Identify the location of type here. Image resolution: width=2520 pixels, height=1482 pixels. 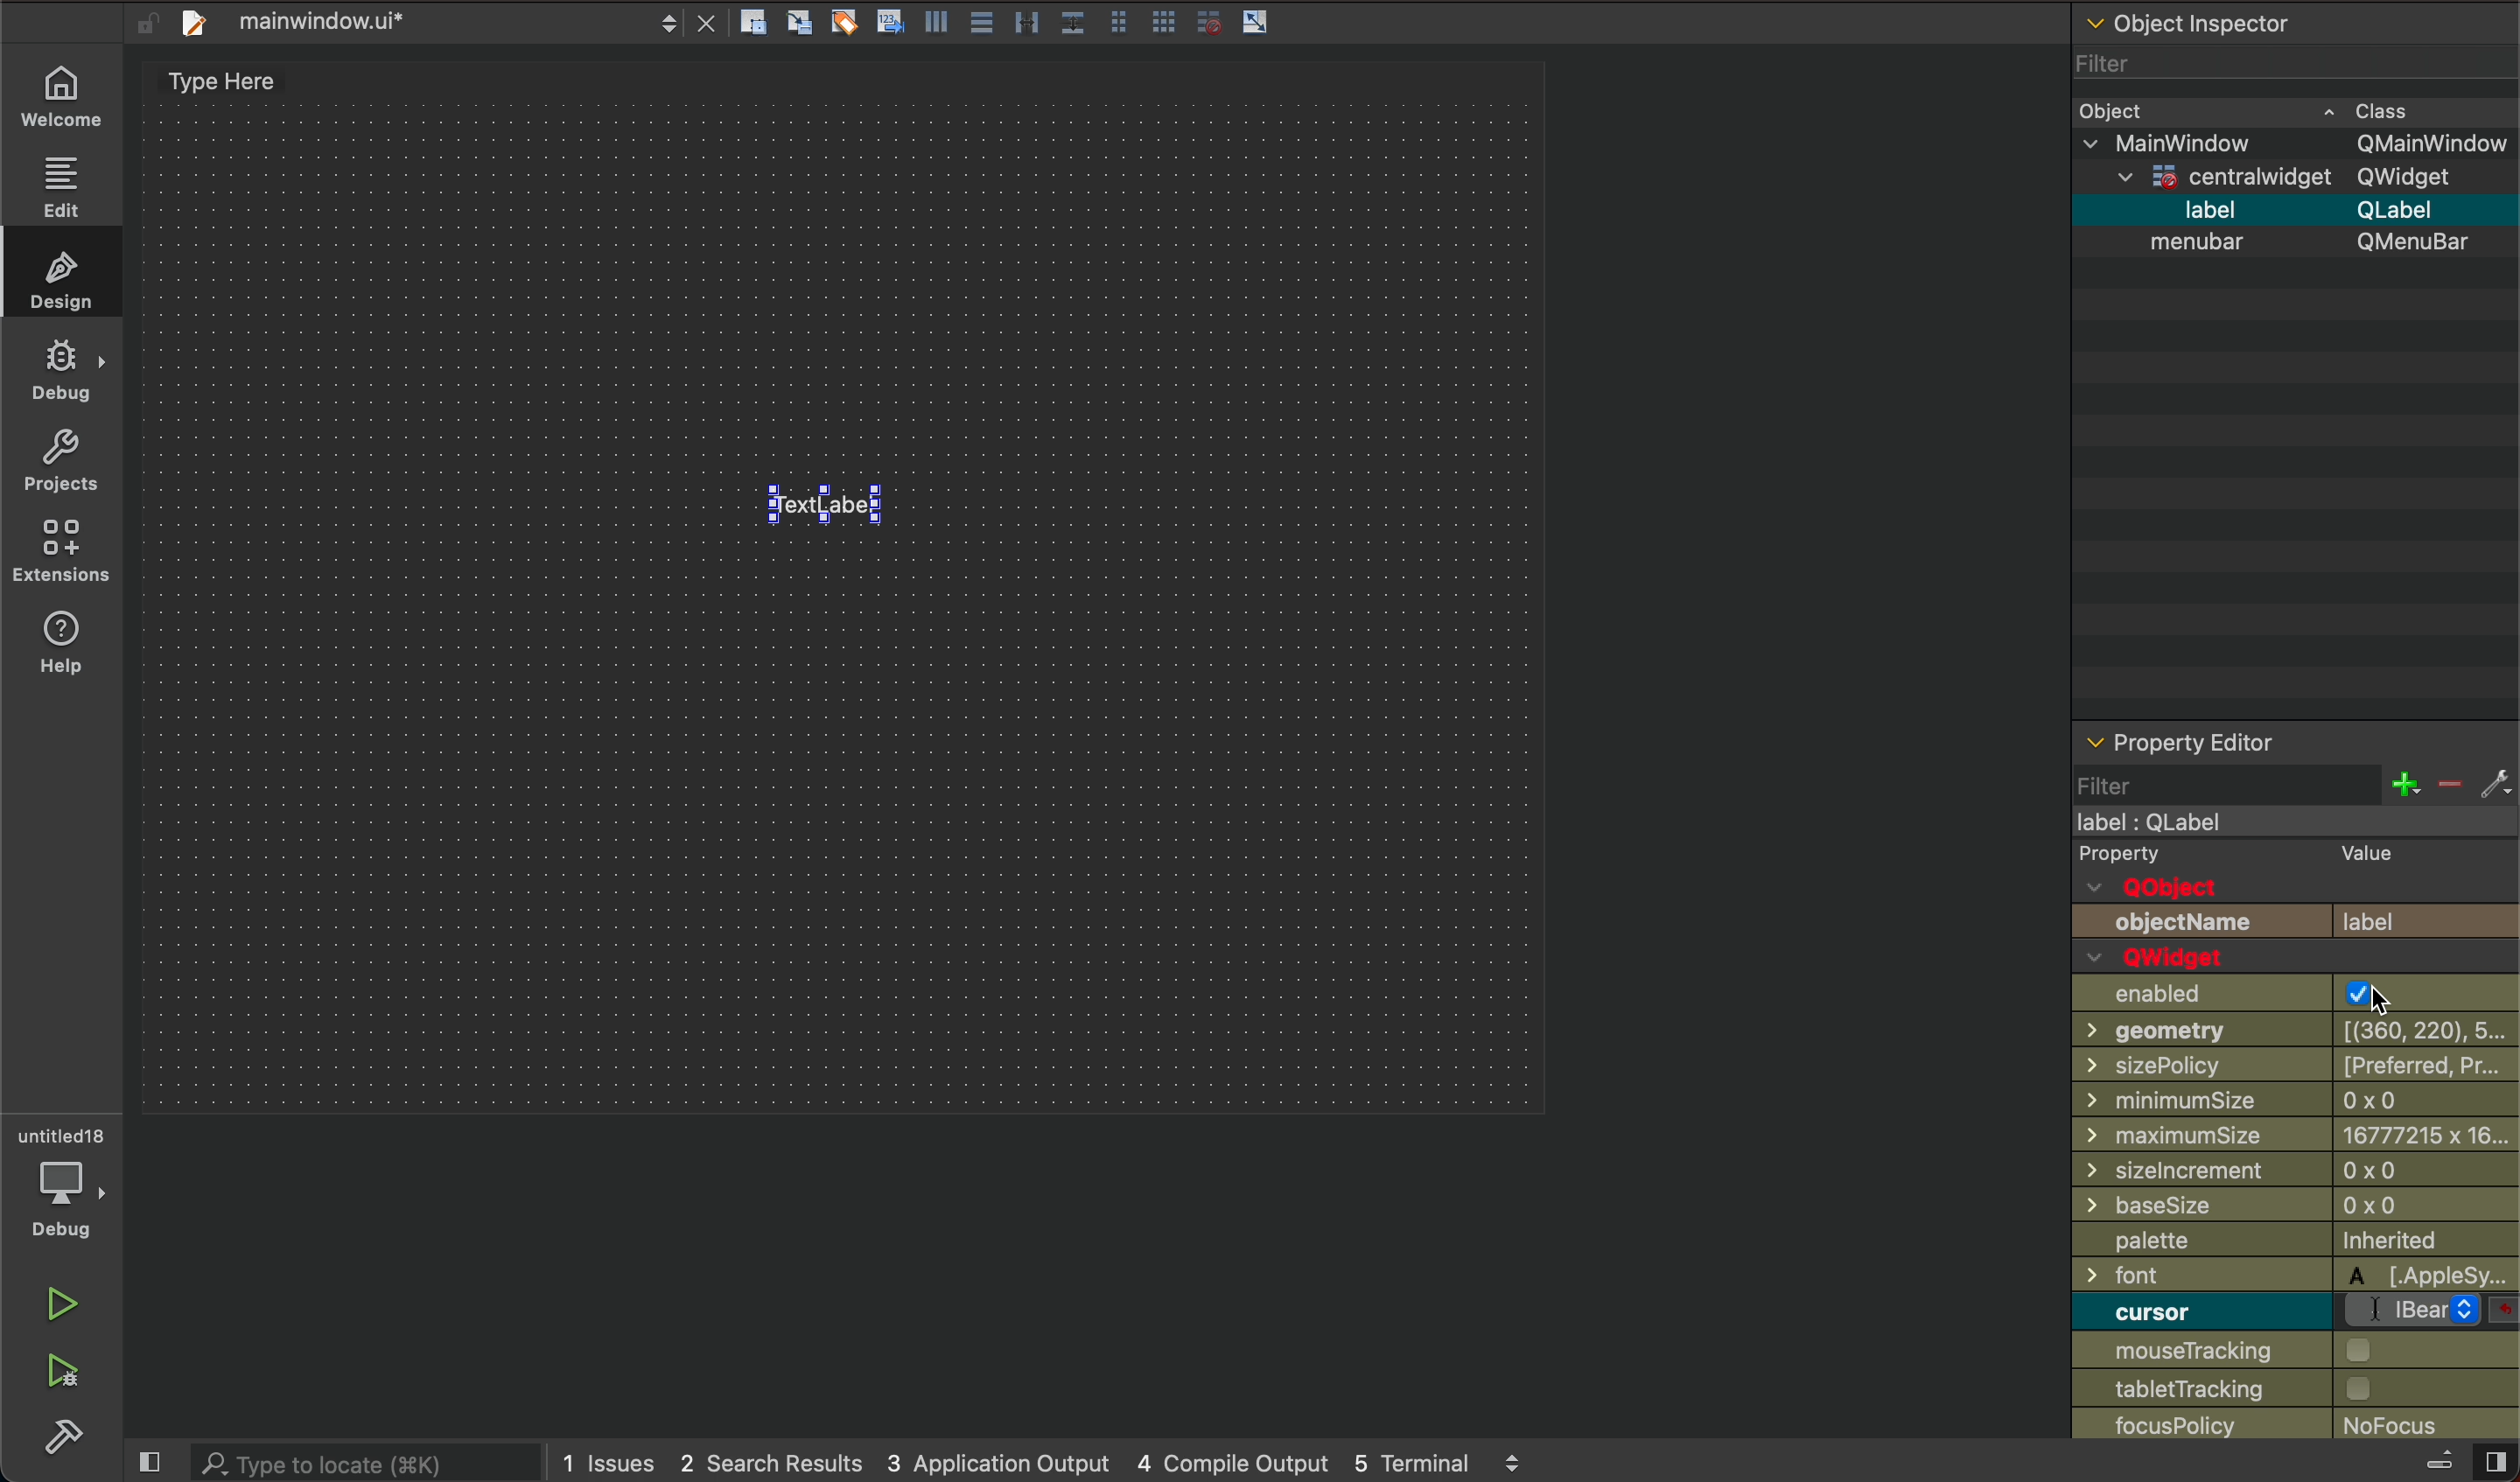
(243, 91).